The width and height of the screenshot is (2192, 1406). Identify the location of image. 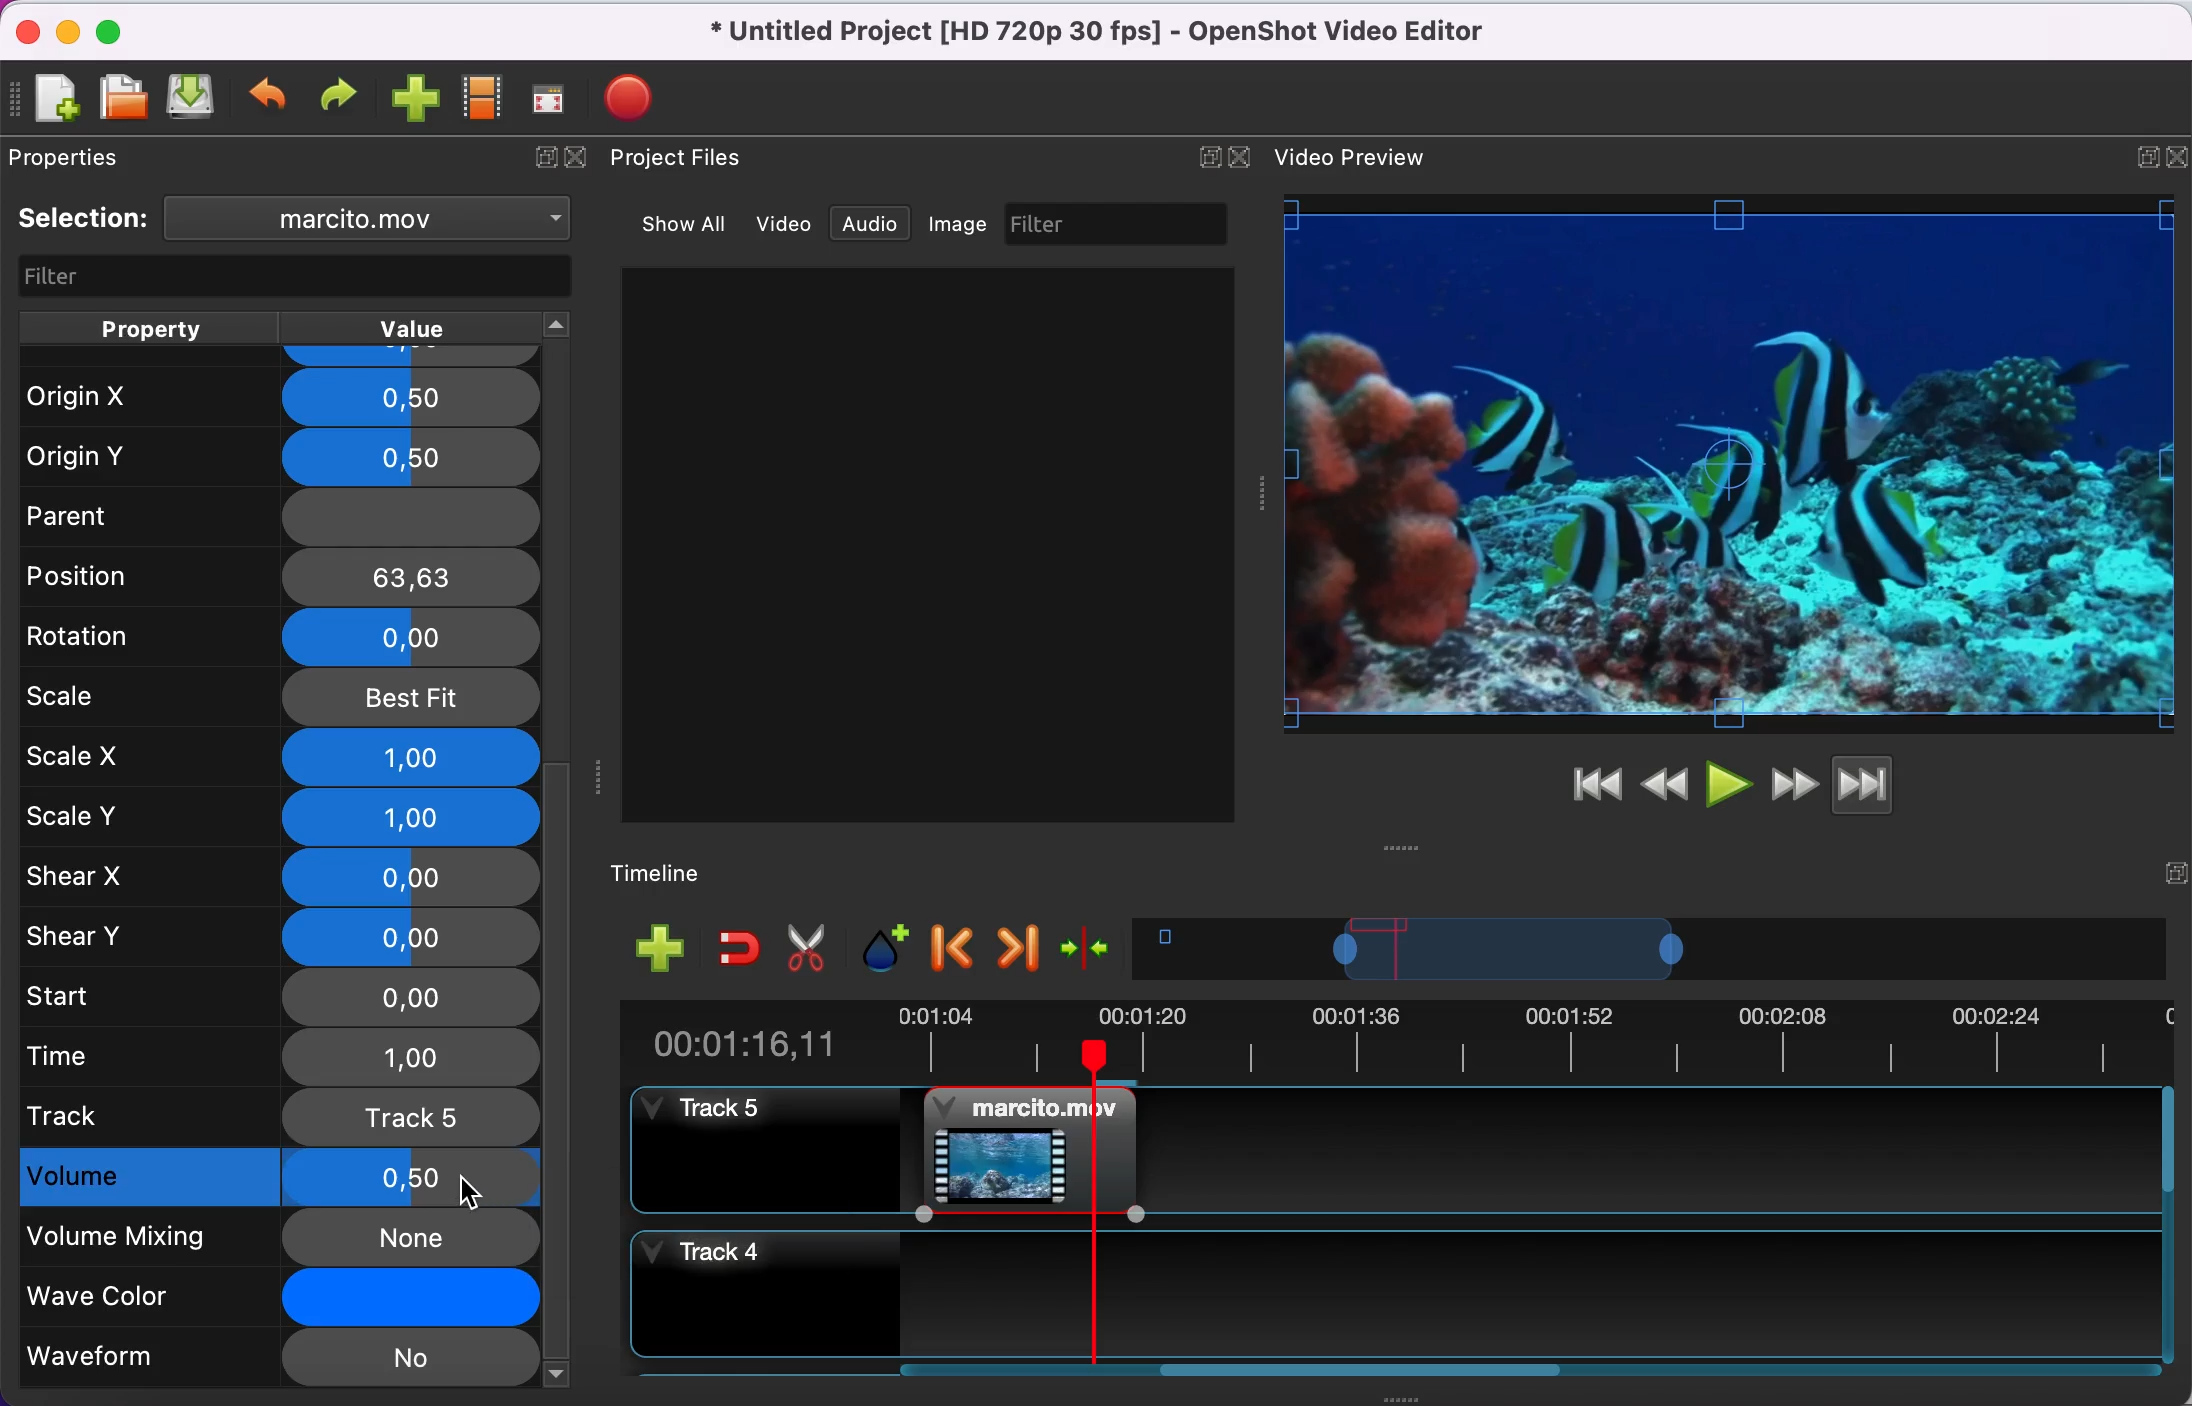
(964, 225).